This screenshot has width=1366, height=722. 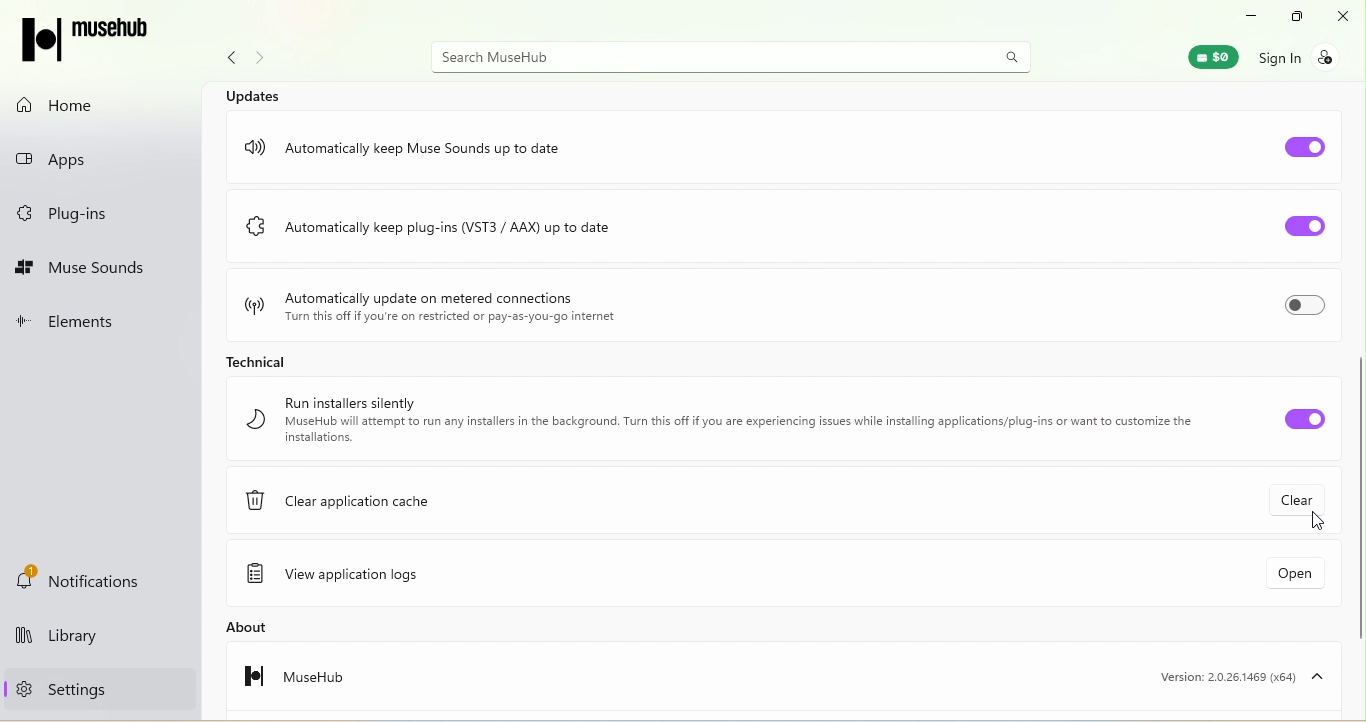 What do you see at coordinates (734, 56) in the screenshot?
I see `Search MuseHub` at bounding box center [734, 56].